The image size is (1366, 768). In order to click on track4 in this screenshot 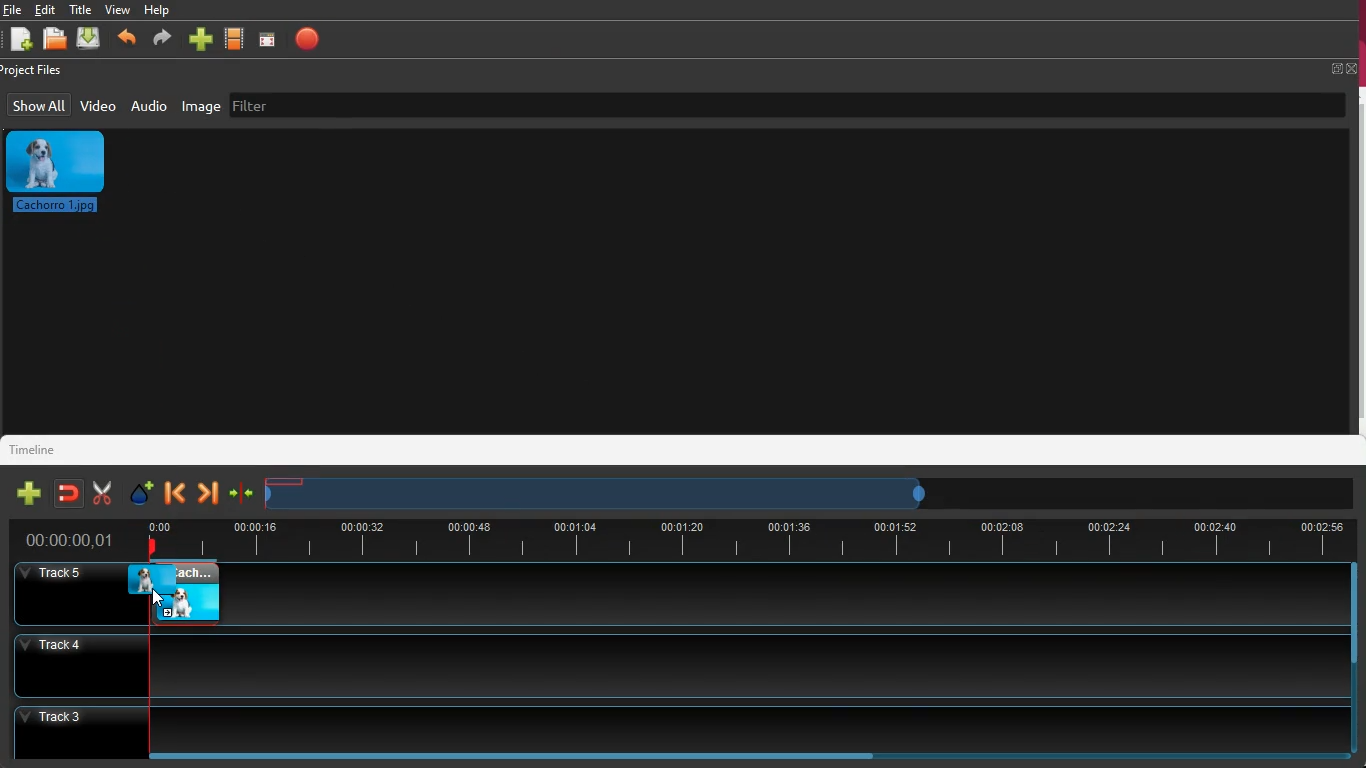, I will do `click(670, 663)`.